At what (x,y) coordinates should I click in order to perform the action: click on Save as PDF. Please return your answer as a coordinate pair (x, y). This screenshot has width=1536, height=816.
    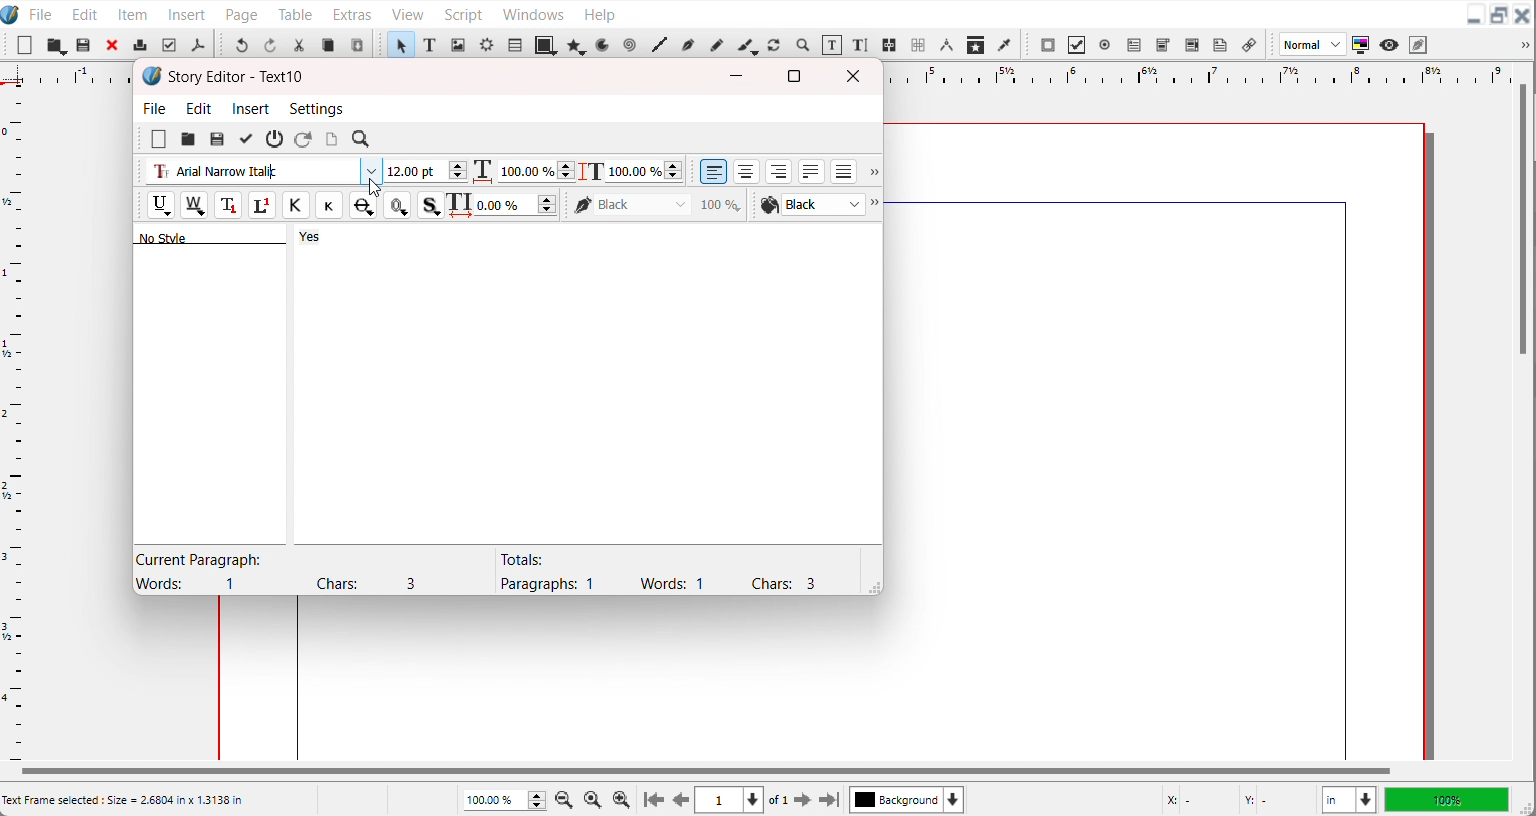
    Looking at the image, I should click on (197, 45).